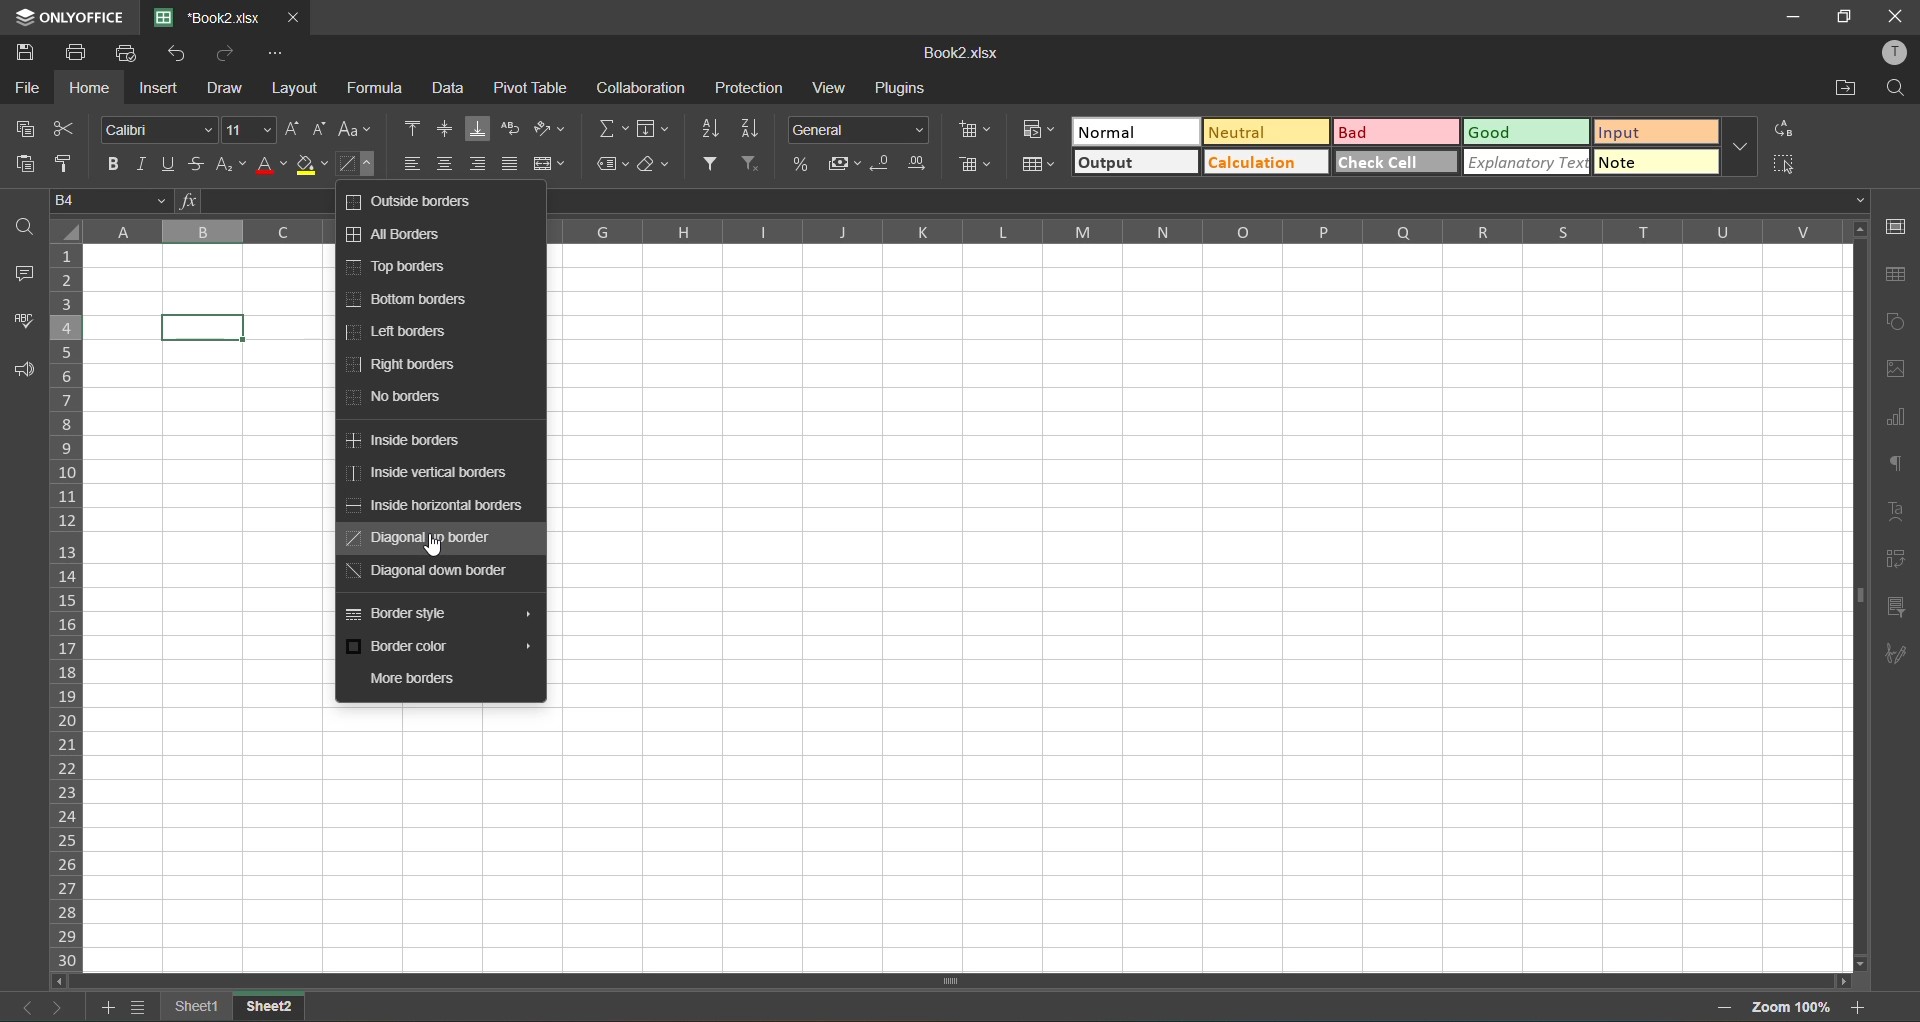  What do you see at coordinates (32, 87) in the screenshot?
I see `file` at bounding box center [32, 87].